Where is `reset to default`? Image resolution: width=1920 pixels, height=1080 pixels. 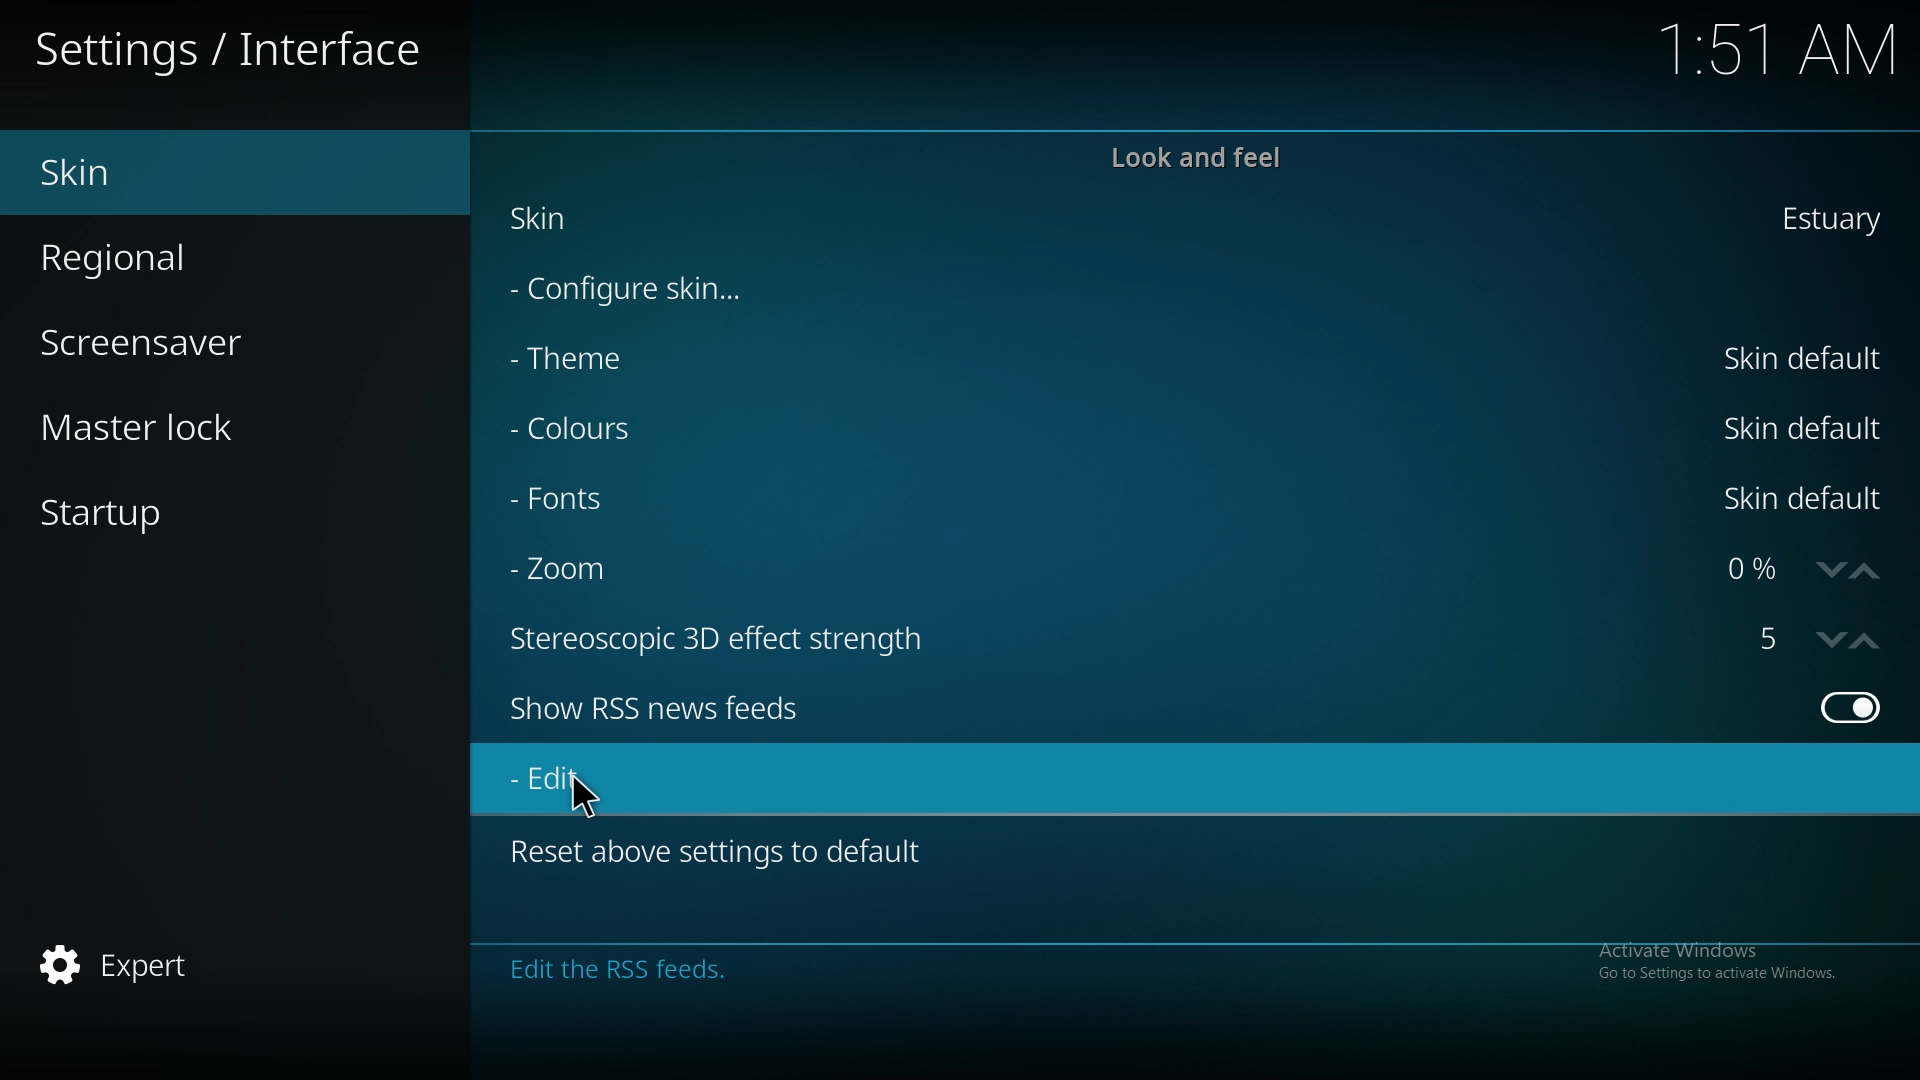 reset to default is located at coordinates (727, 850).